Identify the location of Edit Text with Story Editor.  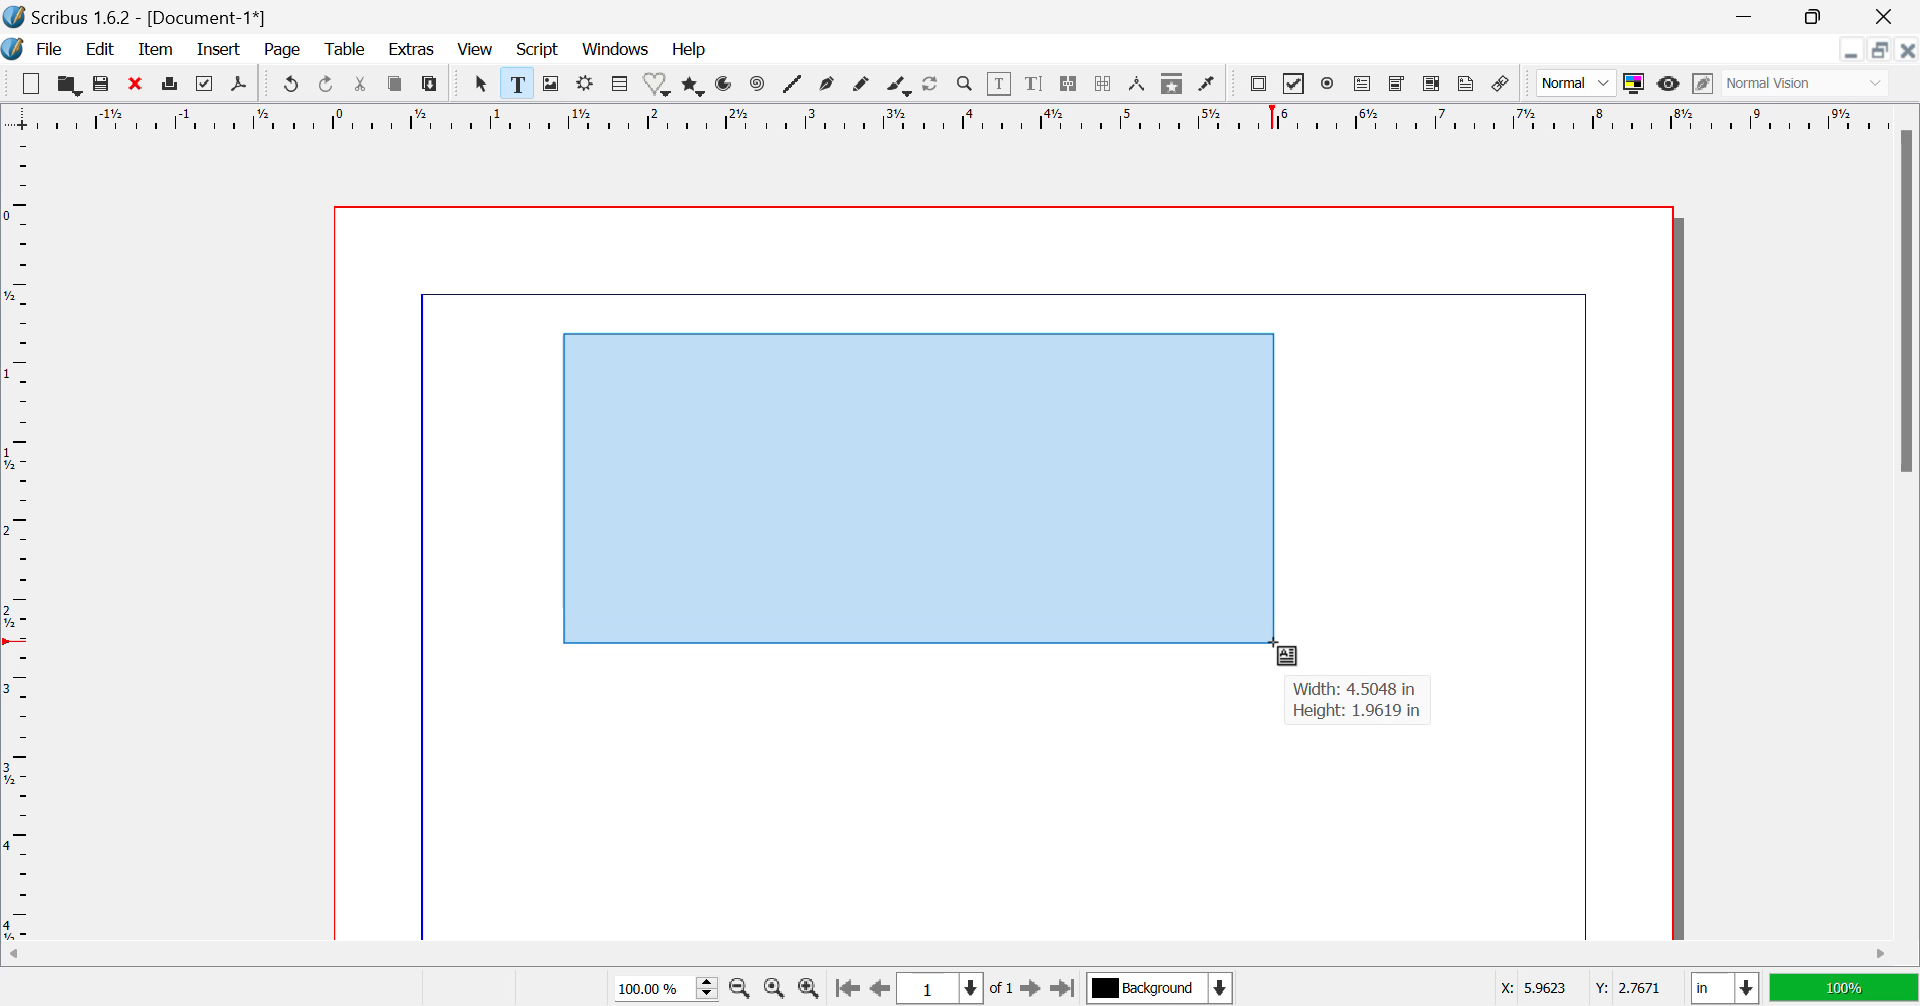
(1036, 86).